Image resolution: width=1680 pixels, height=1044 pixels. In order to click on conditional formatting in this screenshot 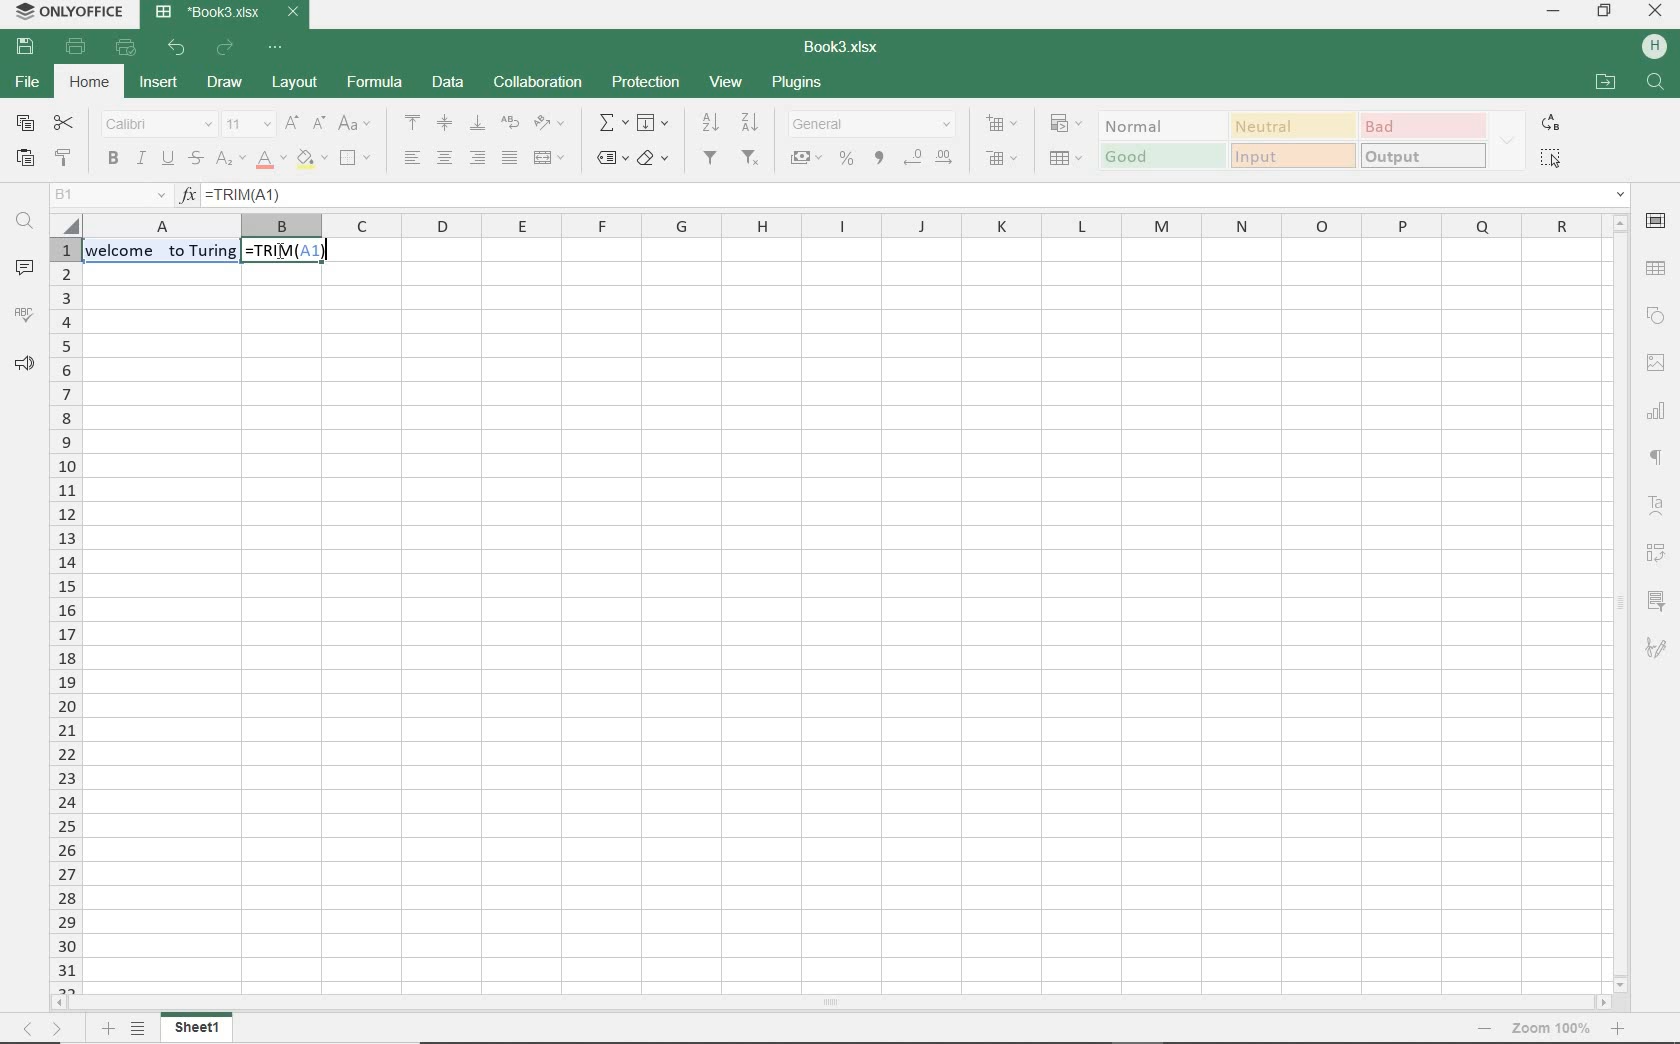, I will do `click(1065, 123)`.